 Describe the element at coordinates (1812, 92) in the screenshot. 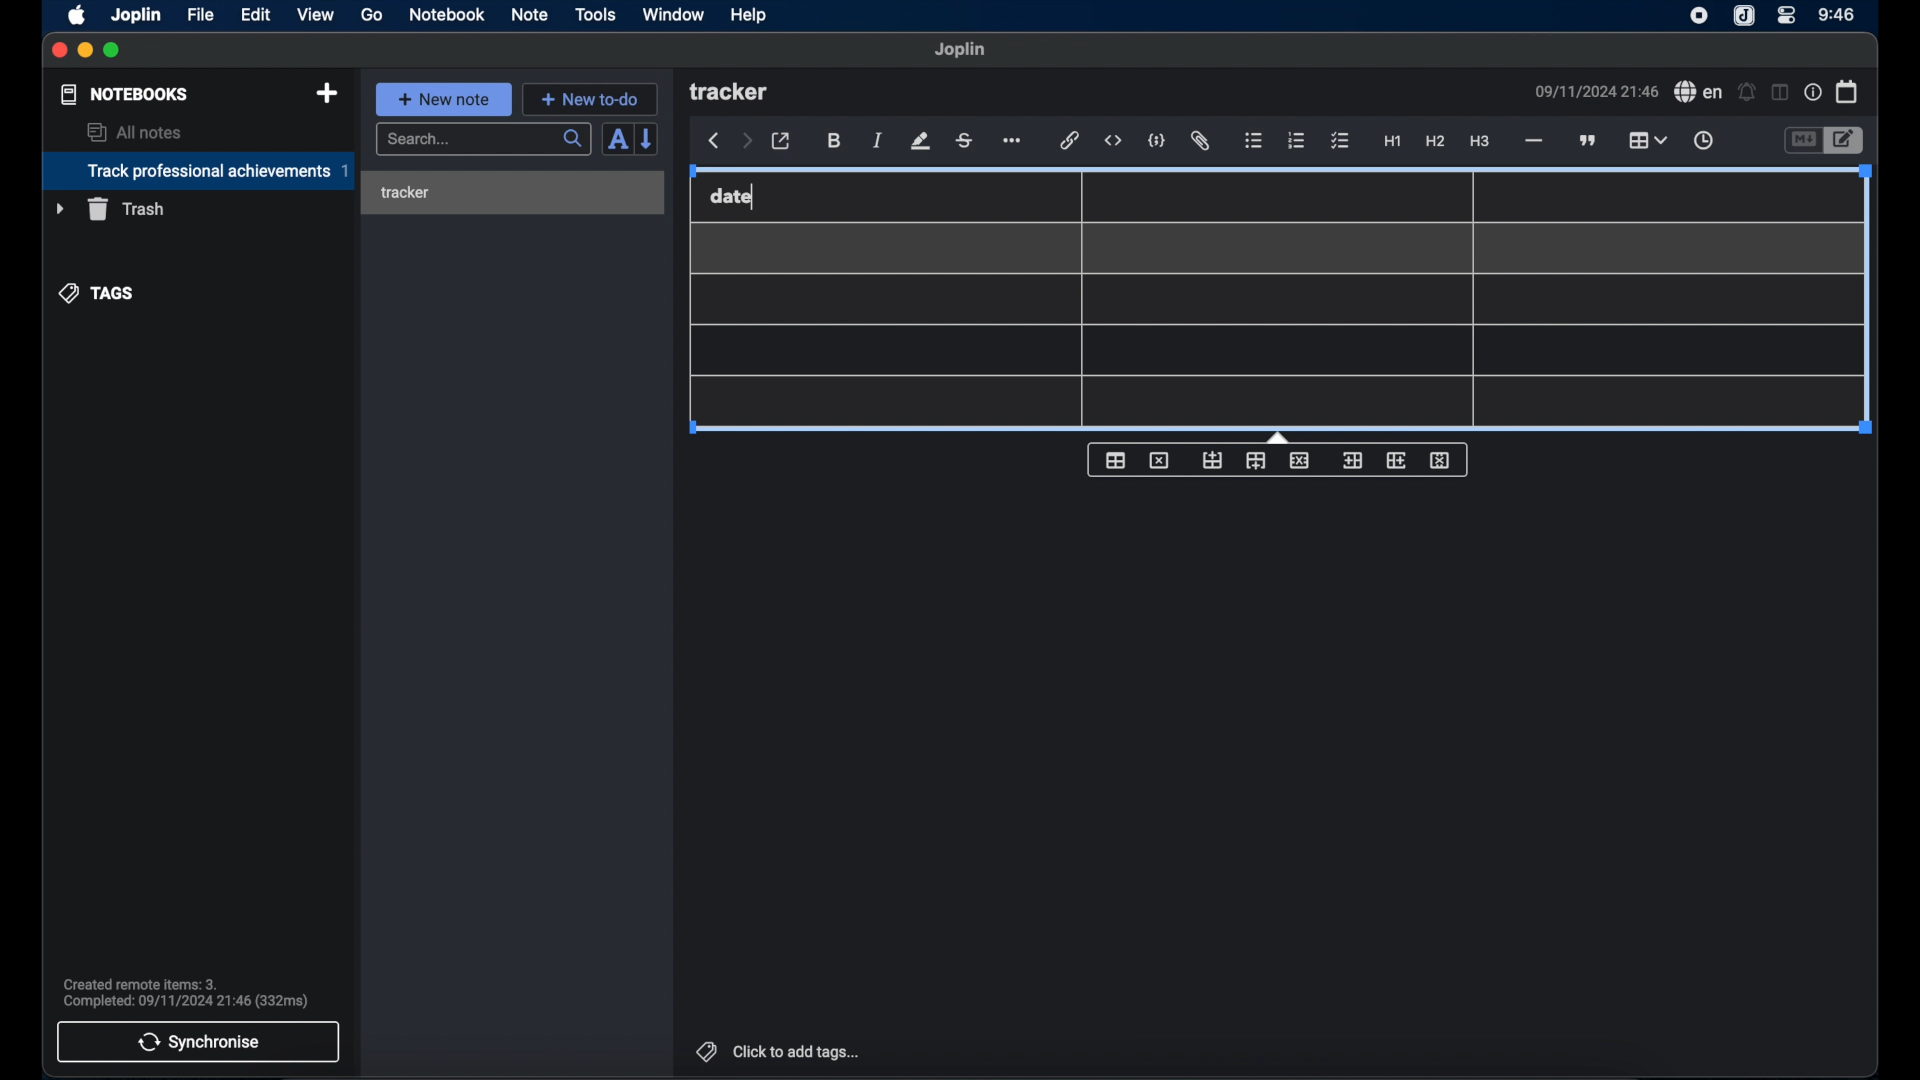

I see `note properties` at that location.